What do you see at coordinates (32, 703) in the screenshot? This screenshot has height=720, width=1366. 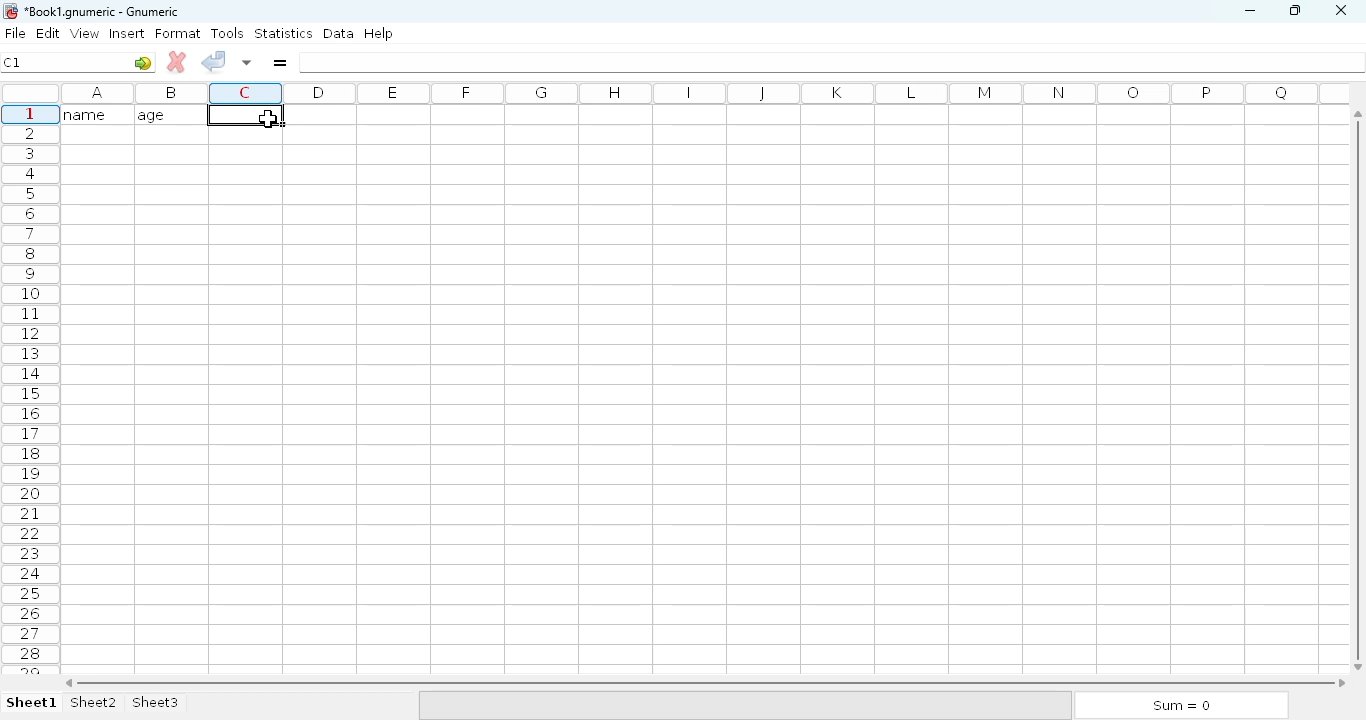 I see `sheet1` at bounding box center [32, 703].